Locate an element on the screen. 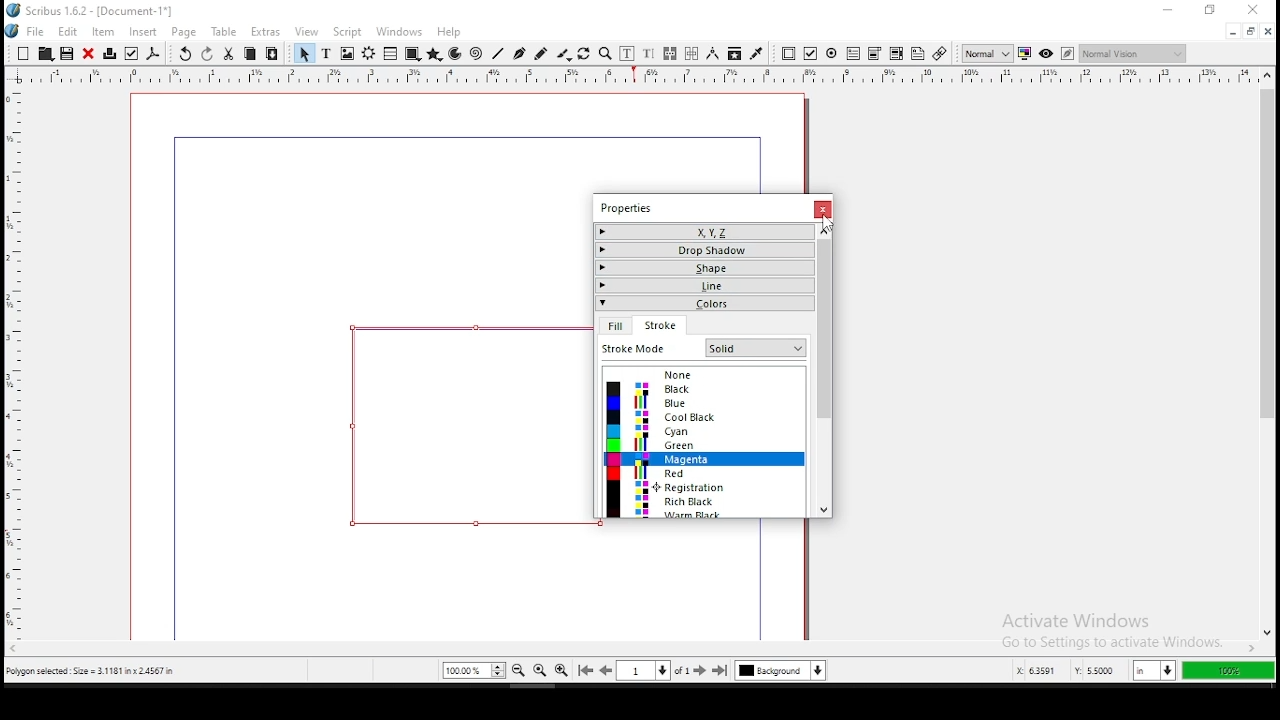  shape is located at coordinates (466, 424).